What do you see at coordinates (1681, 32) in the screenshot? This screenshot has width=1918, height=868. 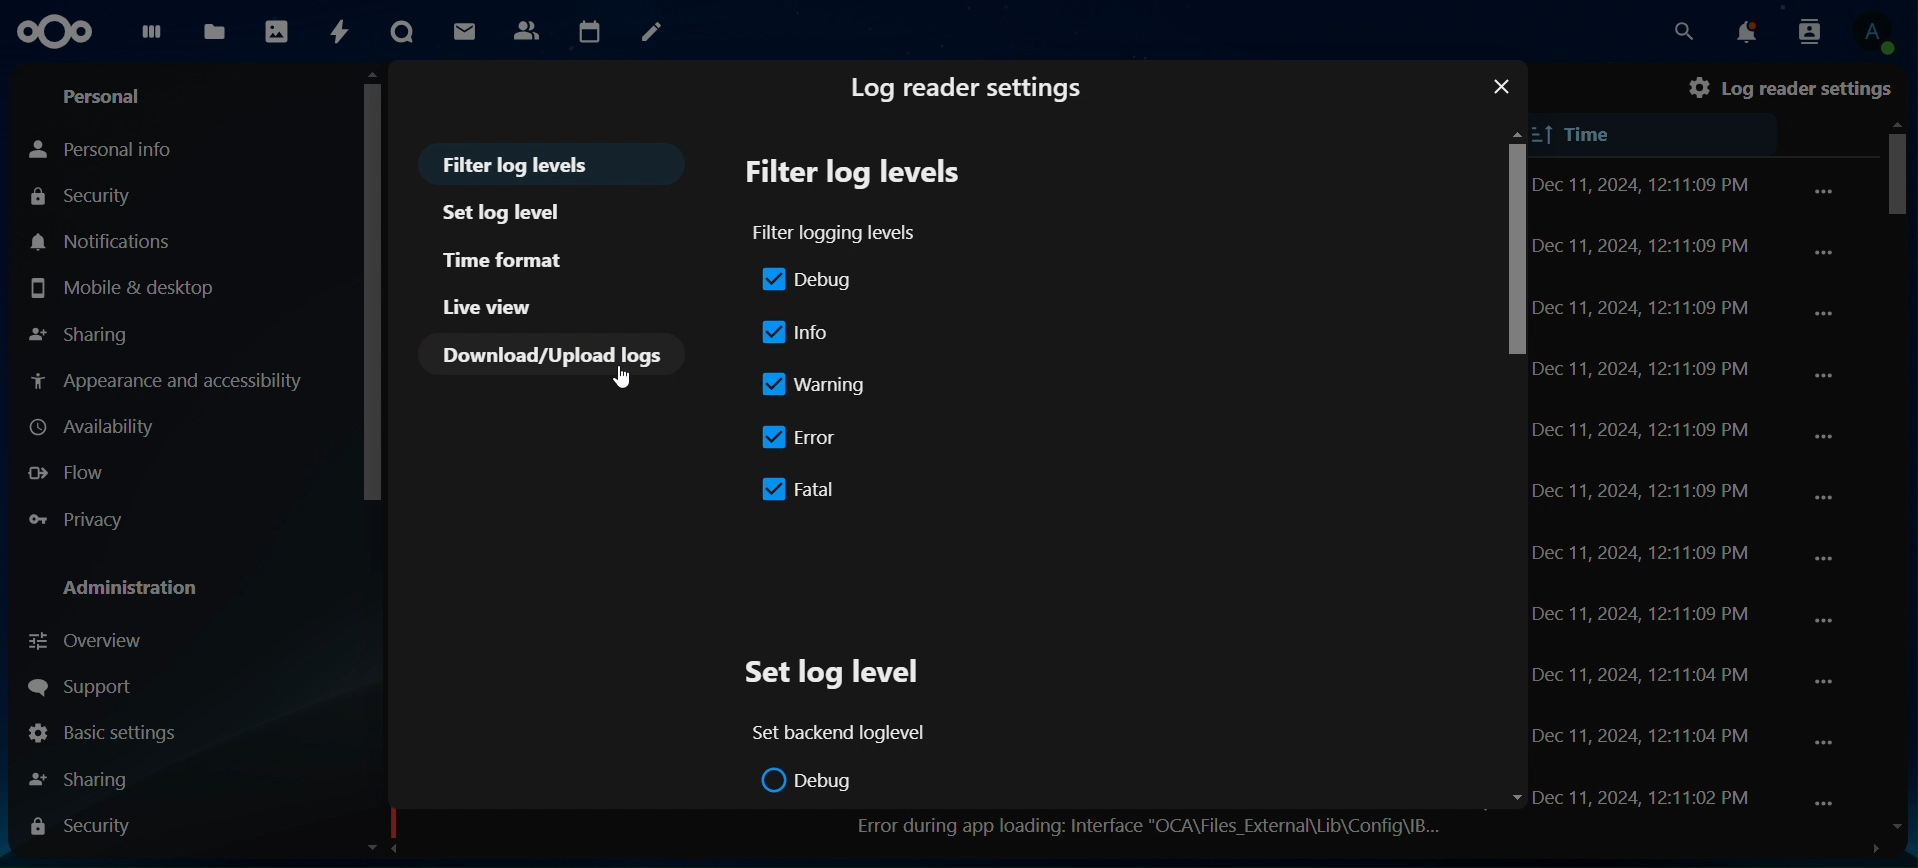 I see `search` at bounding box center [1681, 32].